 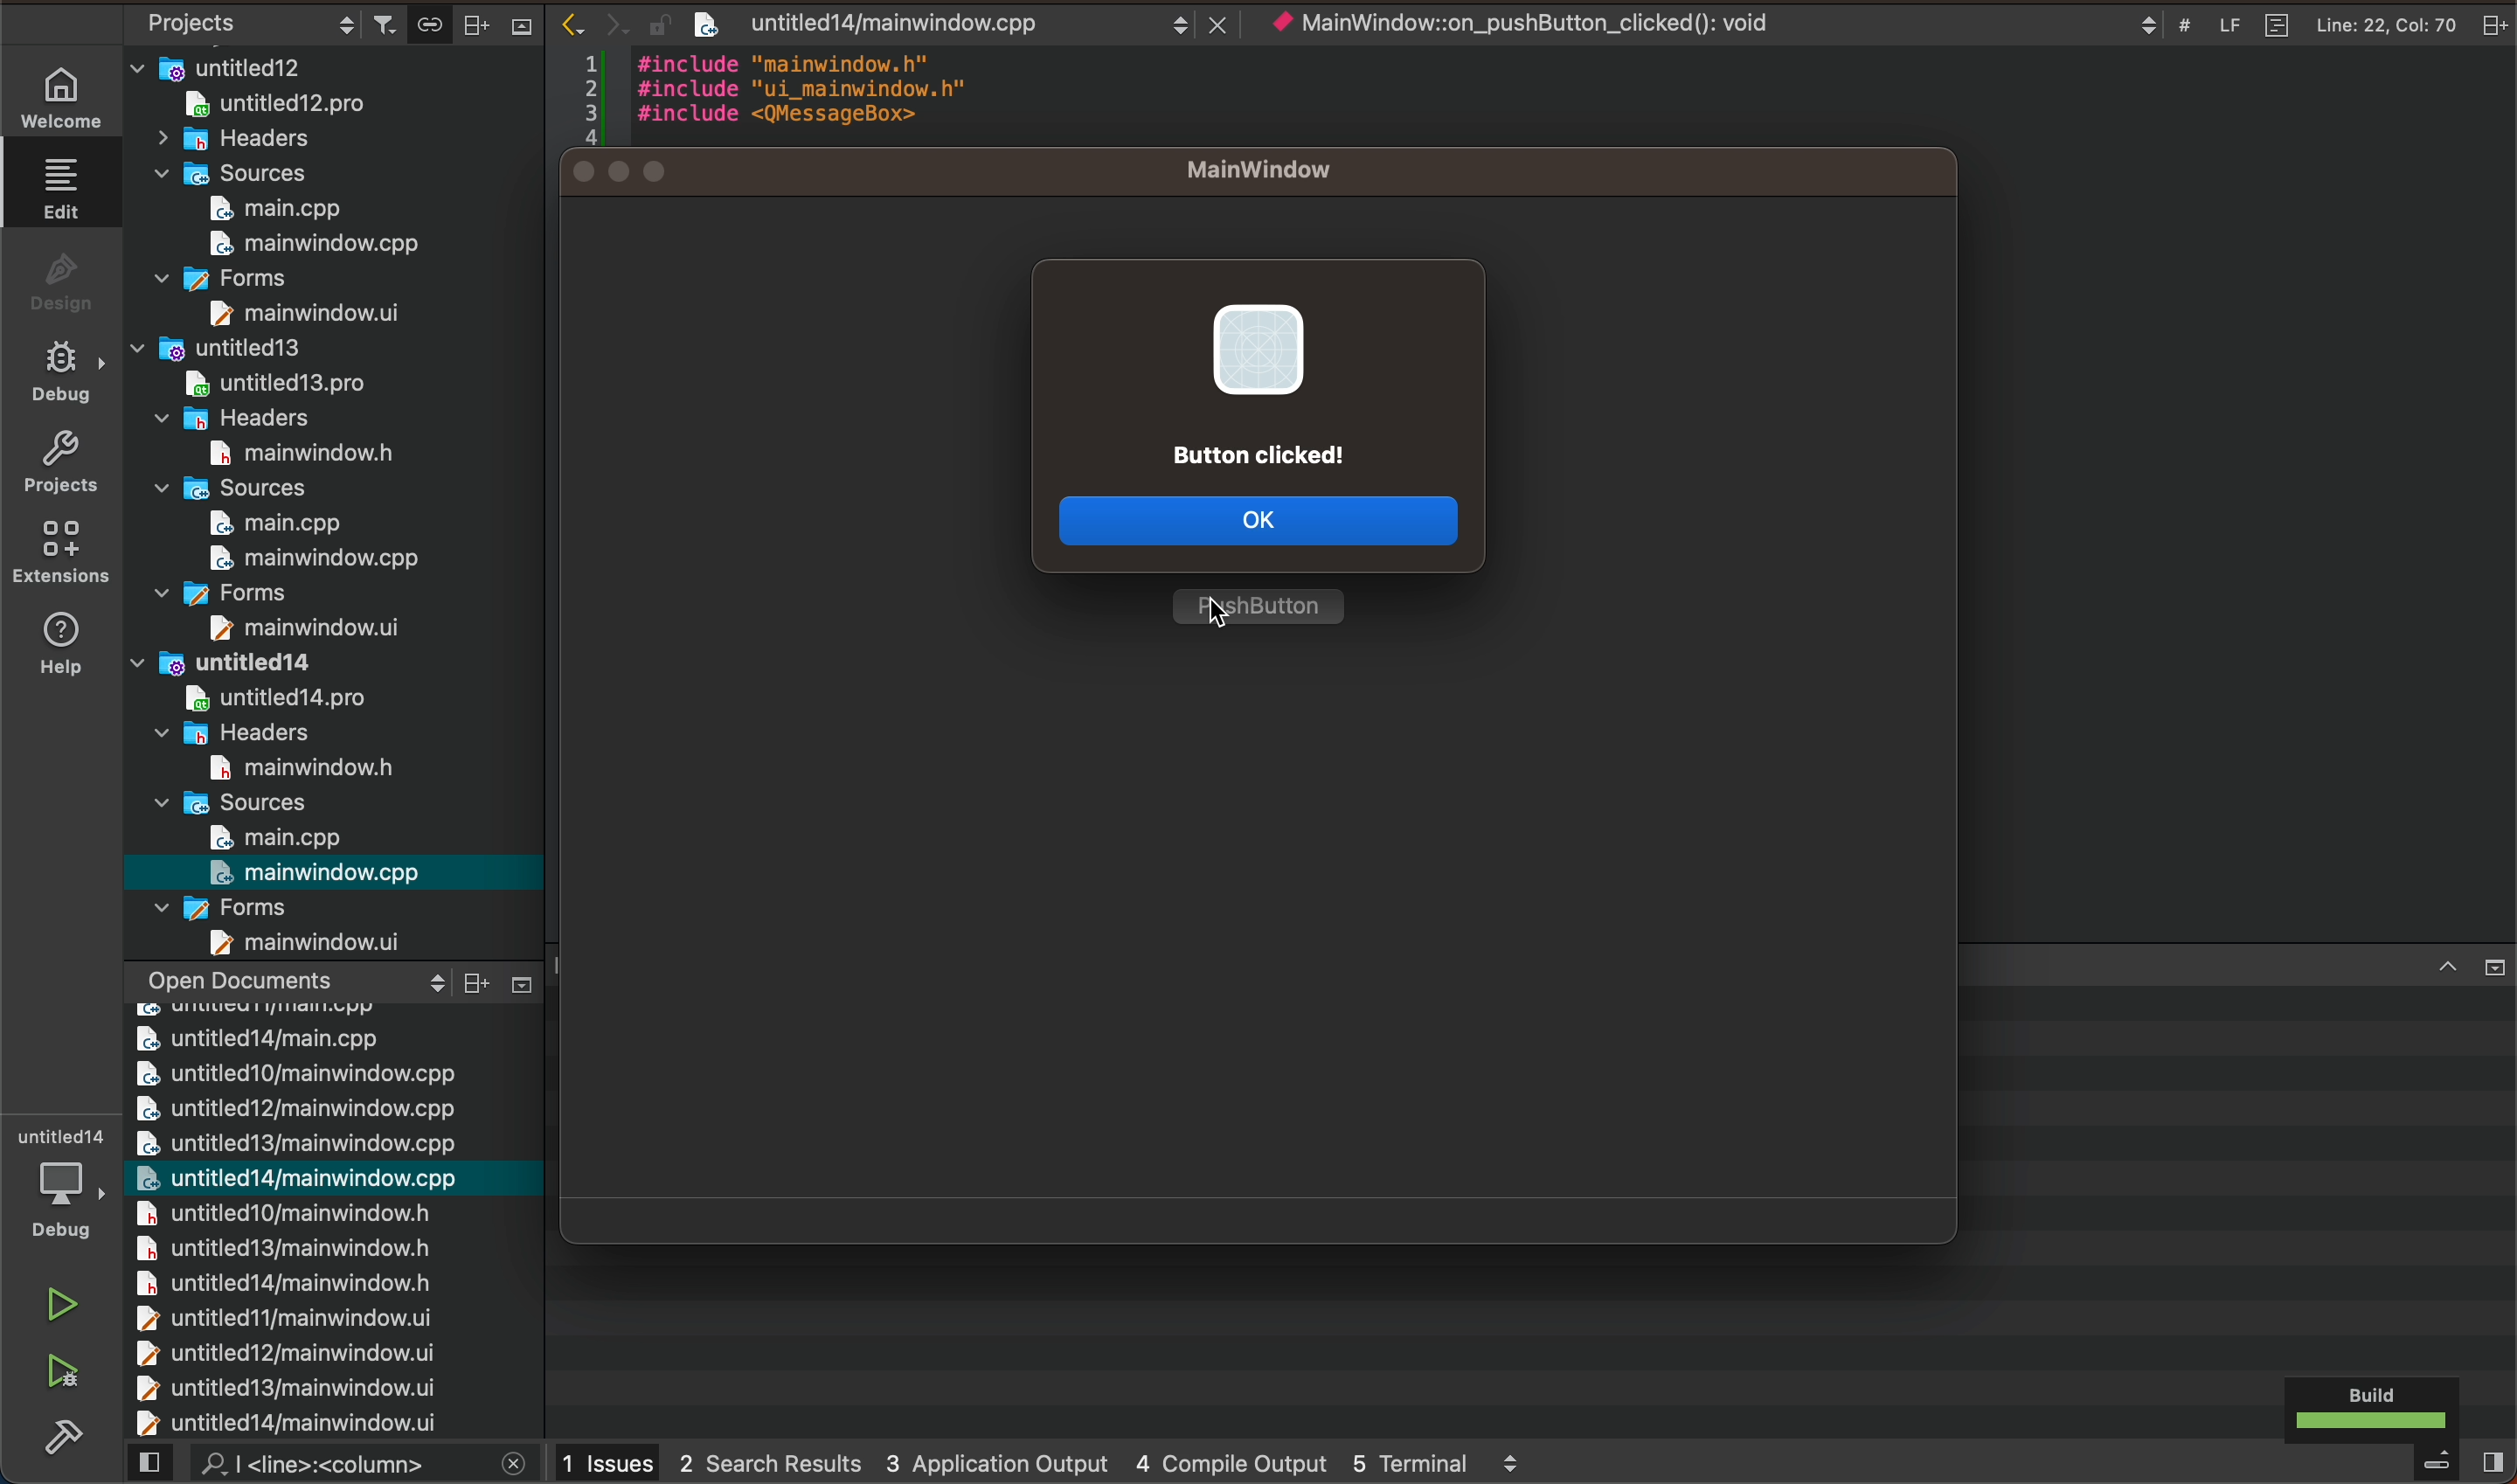 What do you see at coordinates (301, 243) in the screenshot?
I see `main window.cpp` at bounding box center [301, 243].